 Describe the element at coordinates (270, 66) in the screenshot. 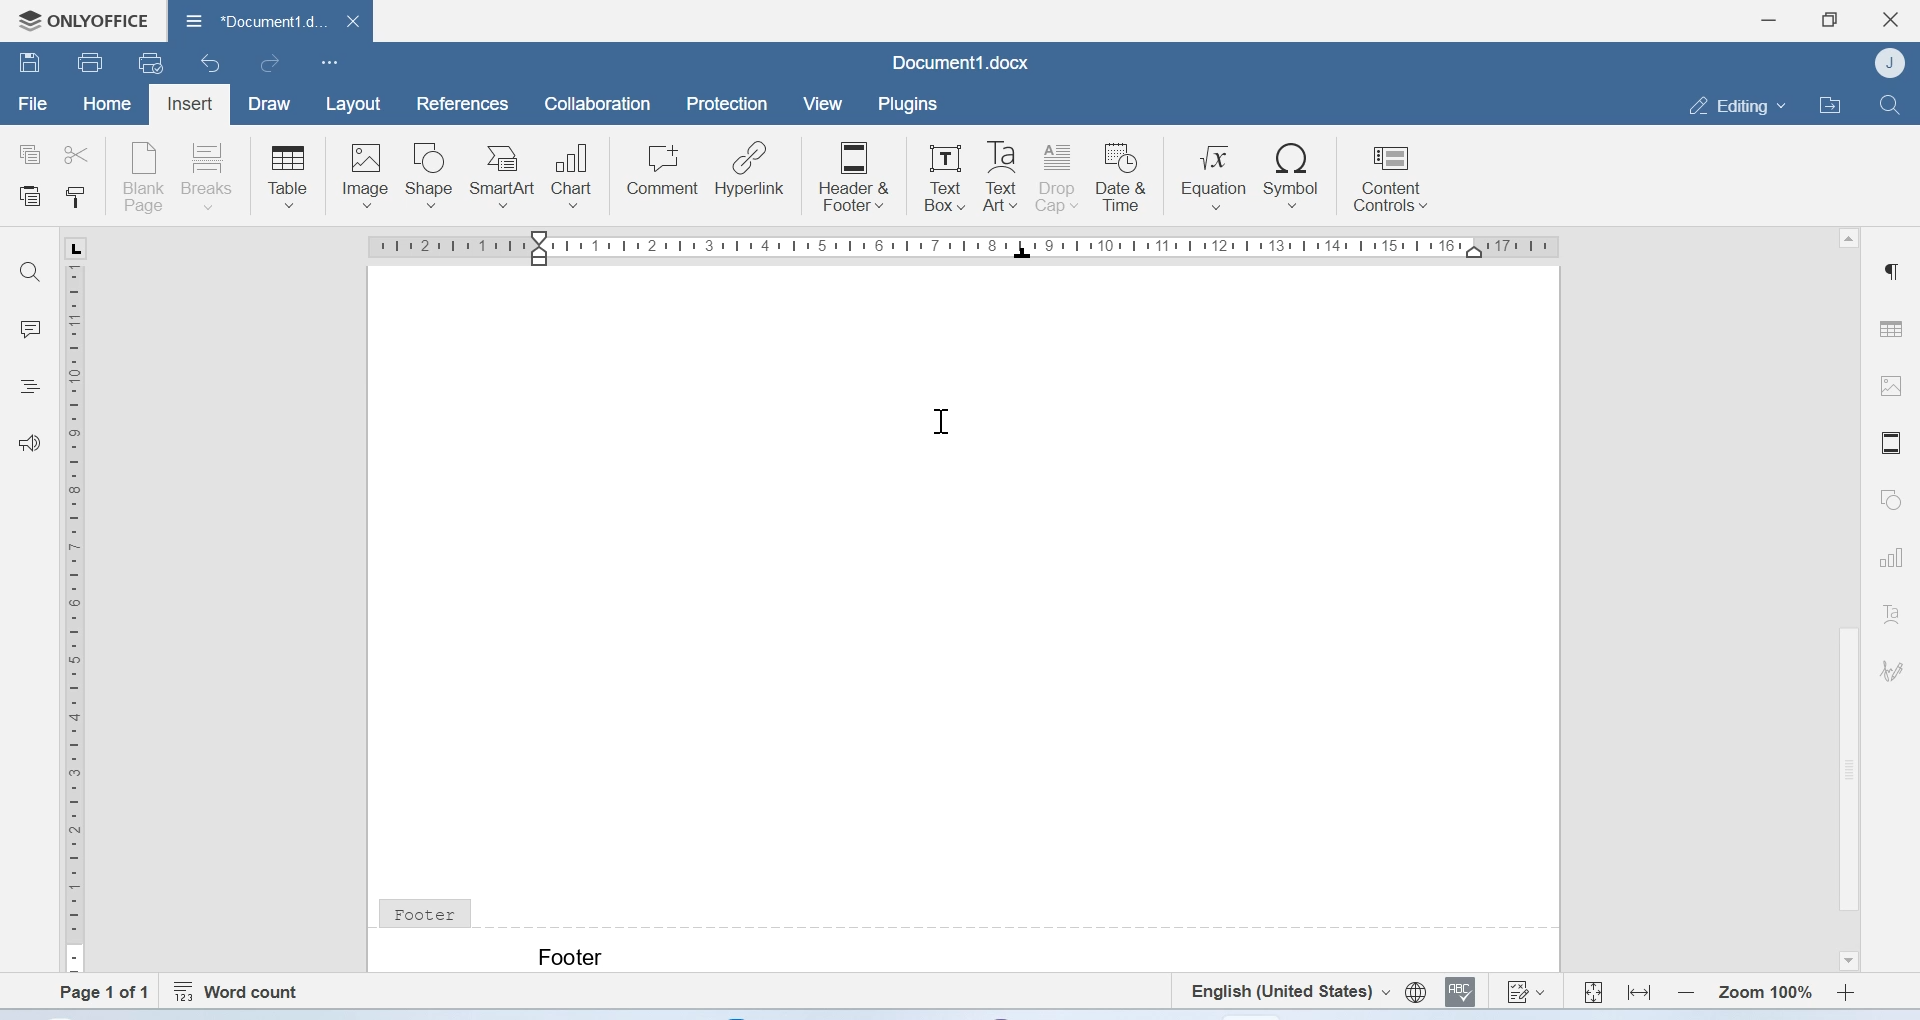

I see `redo` at that location.